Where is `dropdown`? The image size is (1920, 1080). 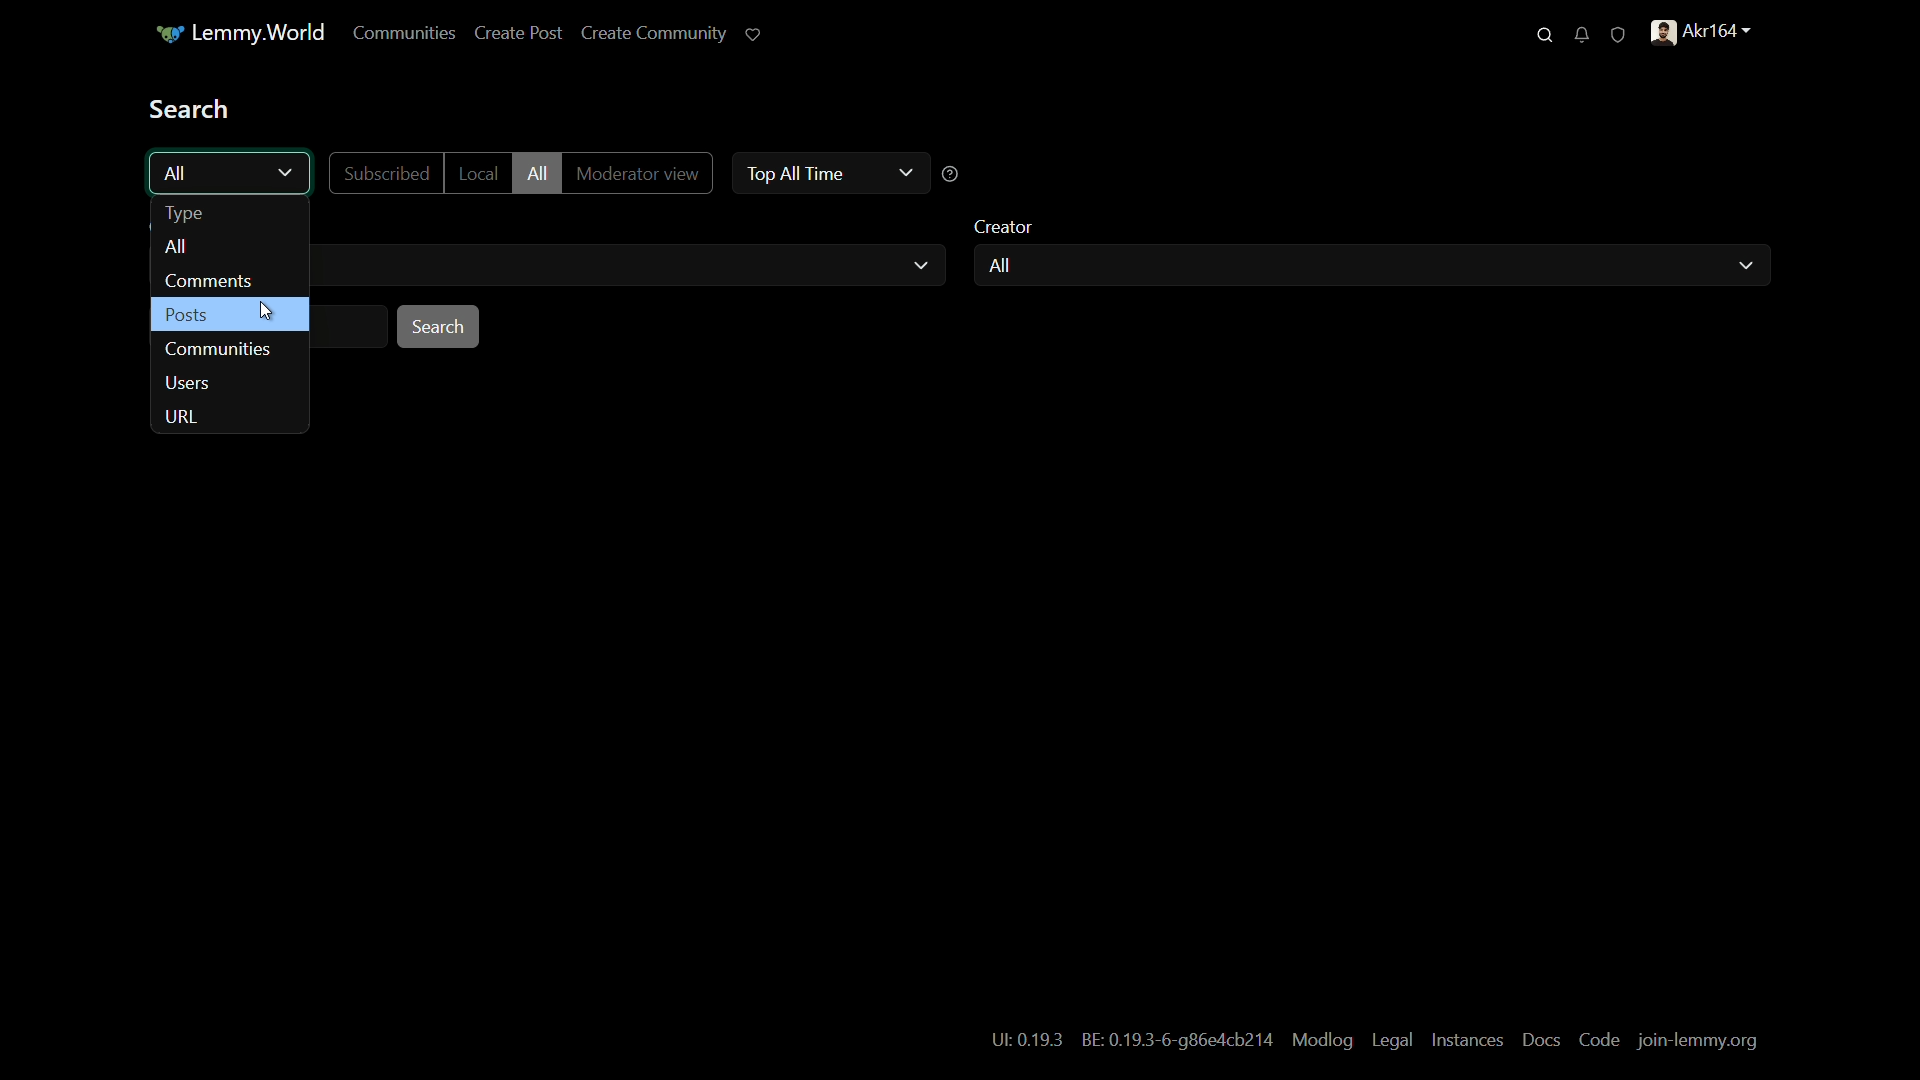 dropdown is located at coordinates (286, 174).